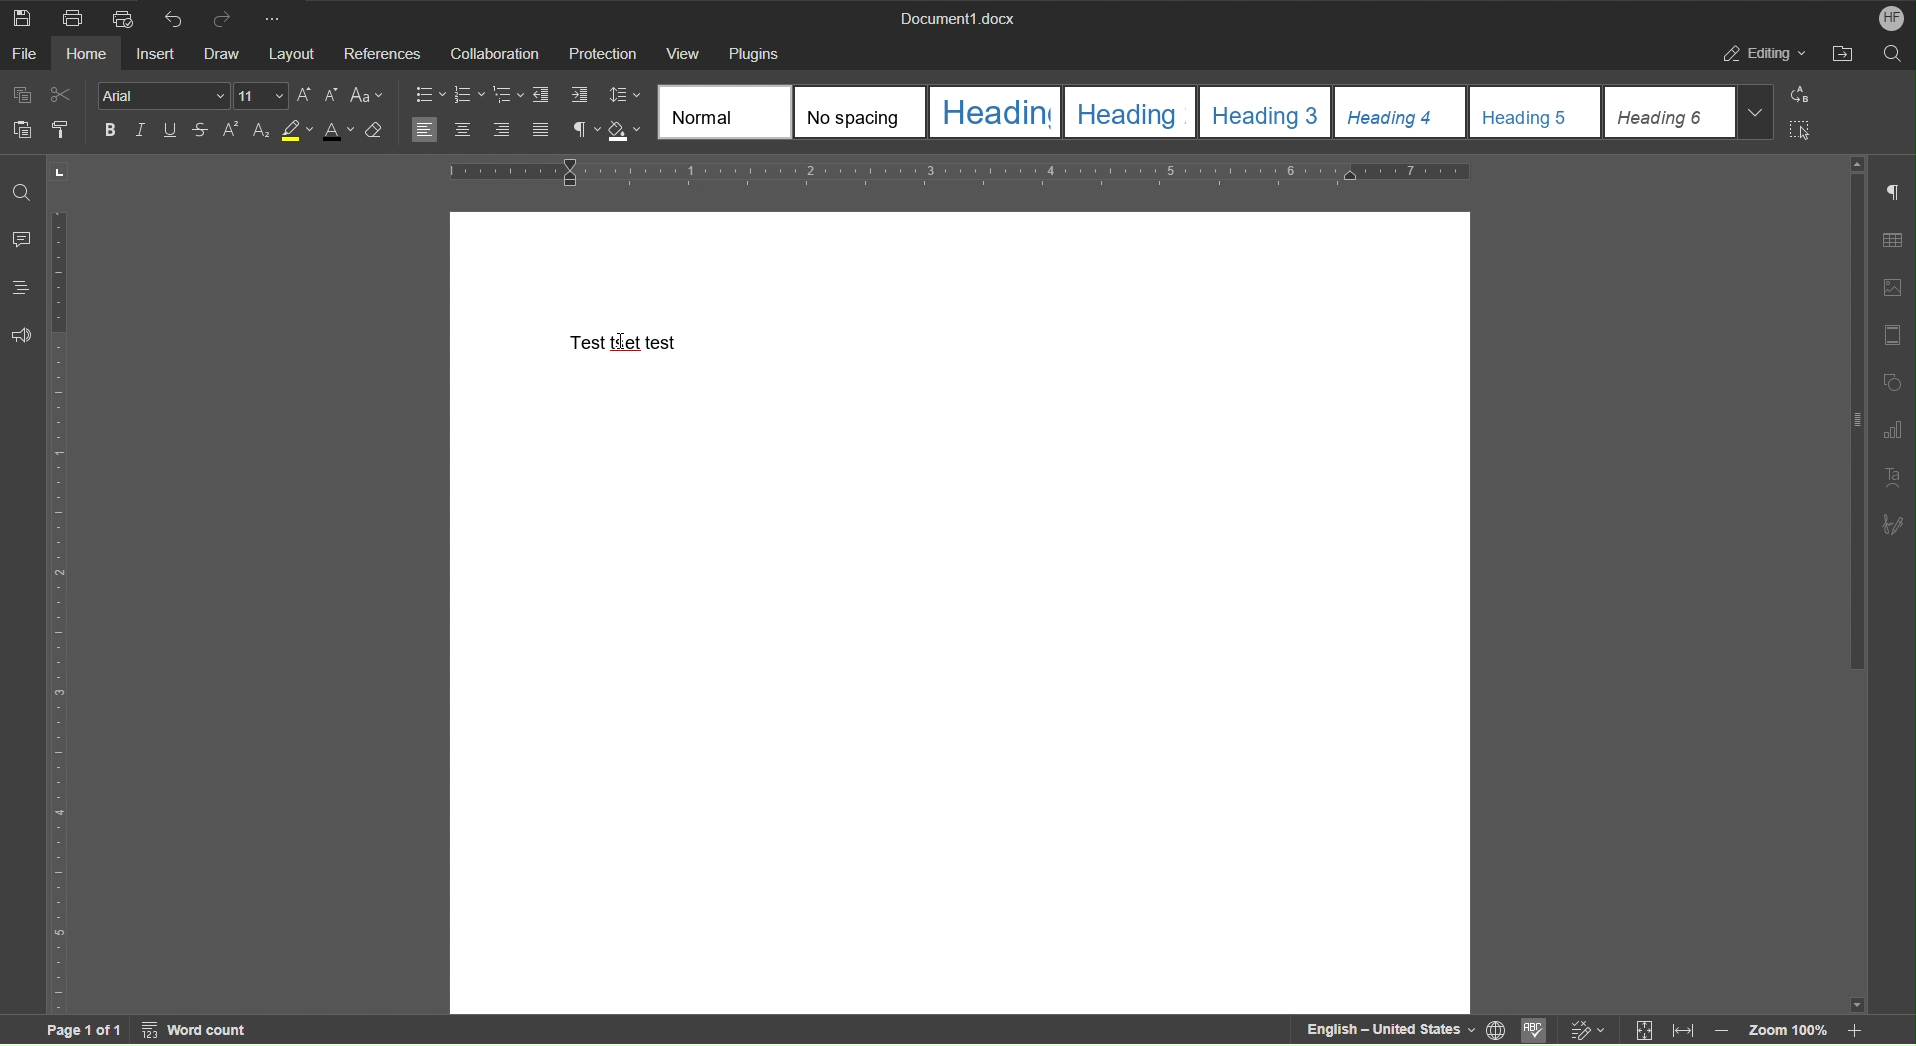 Image resolution: width=1916 pixels, height=1046 pixels. I want to click on Copy, so click(25, 95).